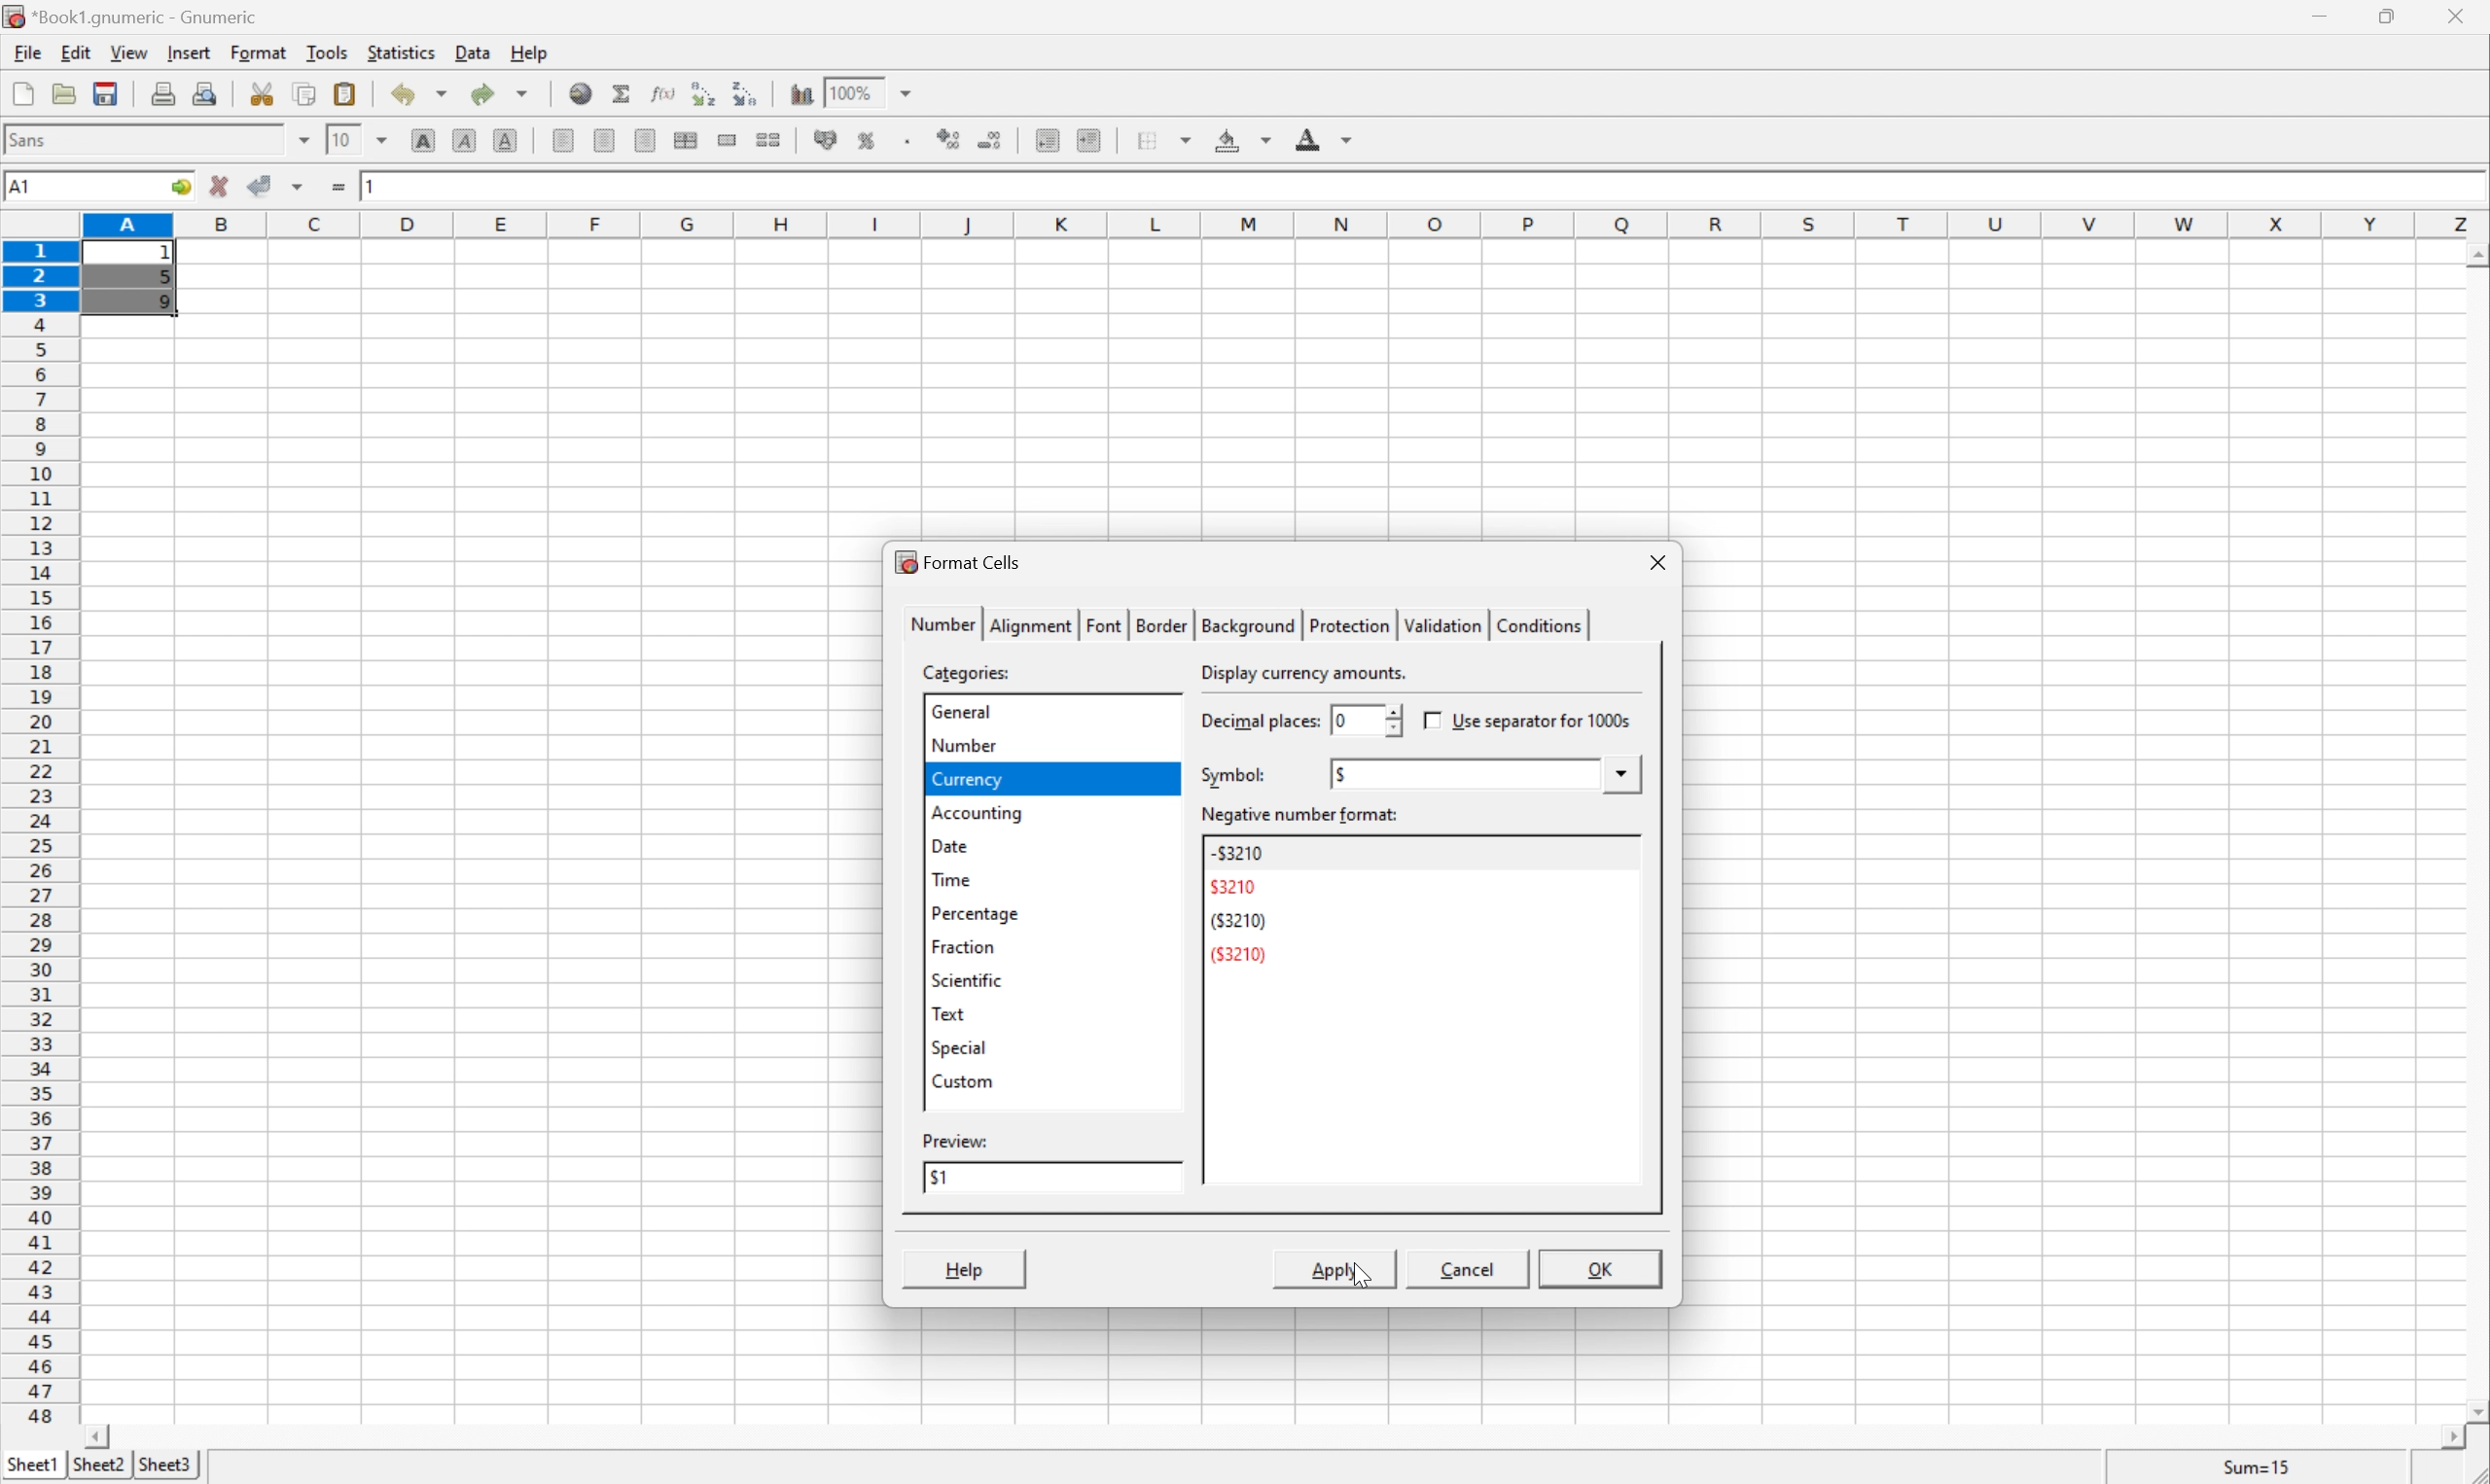  What do you see at coordinates (582, 91) in the screenshot?
I see `insert hyperlink` at bounding box center [582, 91].